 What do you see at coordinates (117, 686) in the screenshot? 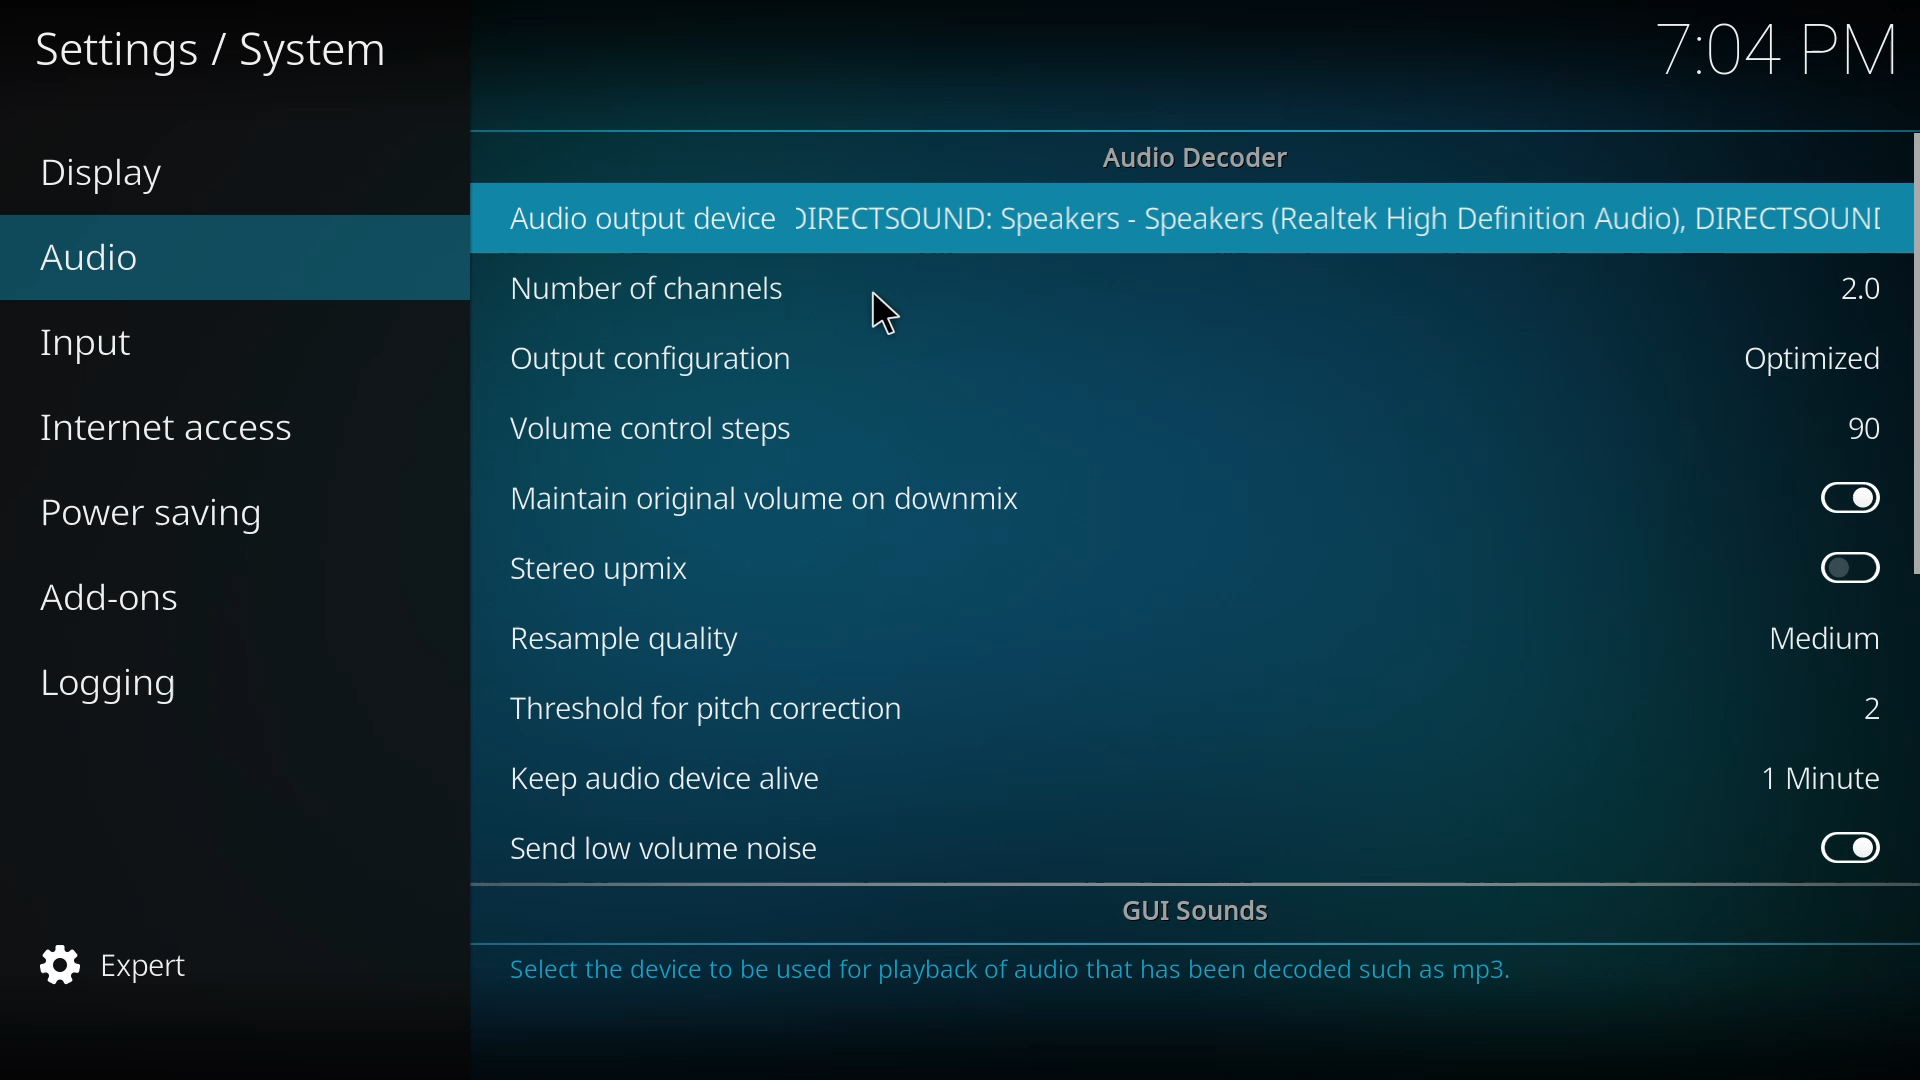
I see `logging` at bounding box center [117, 686].